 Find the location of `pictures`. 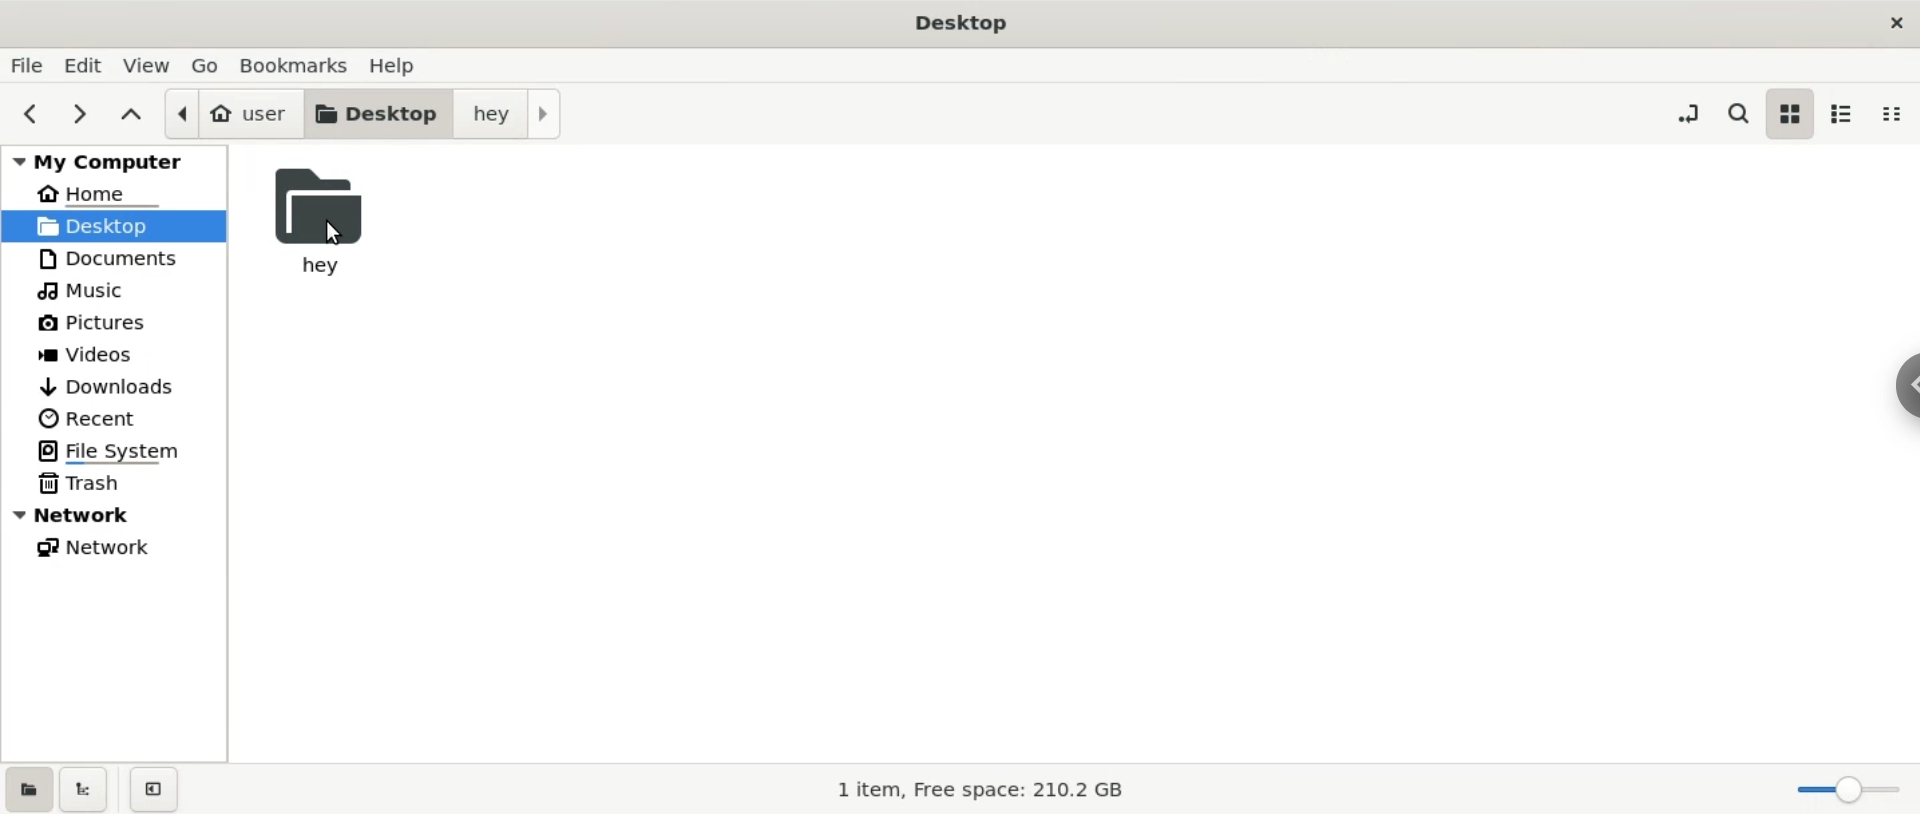

pictures is located at coordinates (123, 322).